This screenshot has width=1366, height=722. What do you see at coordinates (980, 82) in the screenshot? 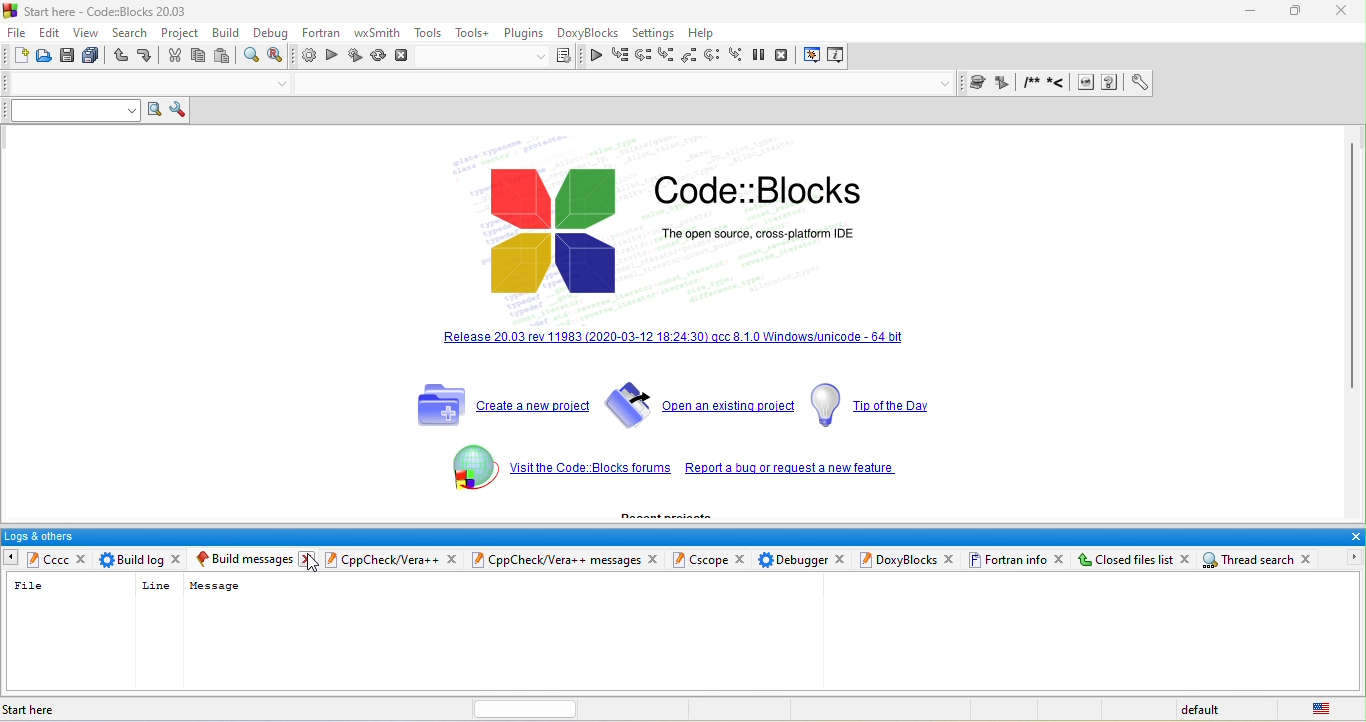
I see `doxy wizard` at bounding box center [980, 82].